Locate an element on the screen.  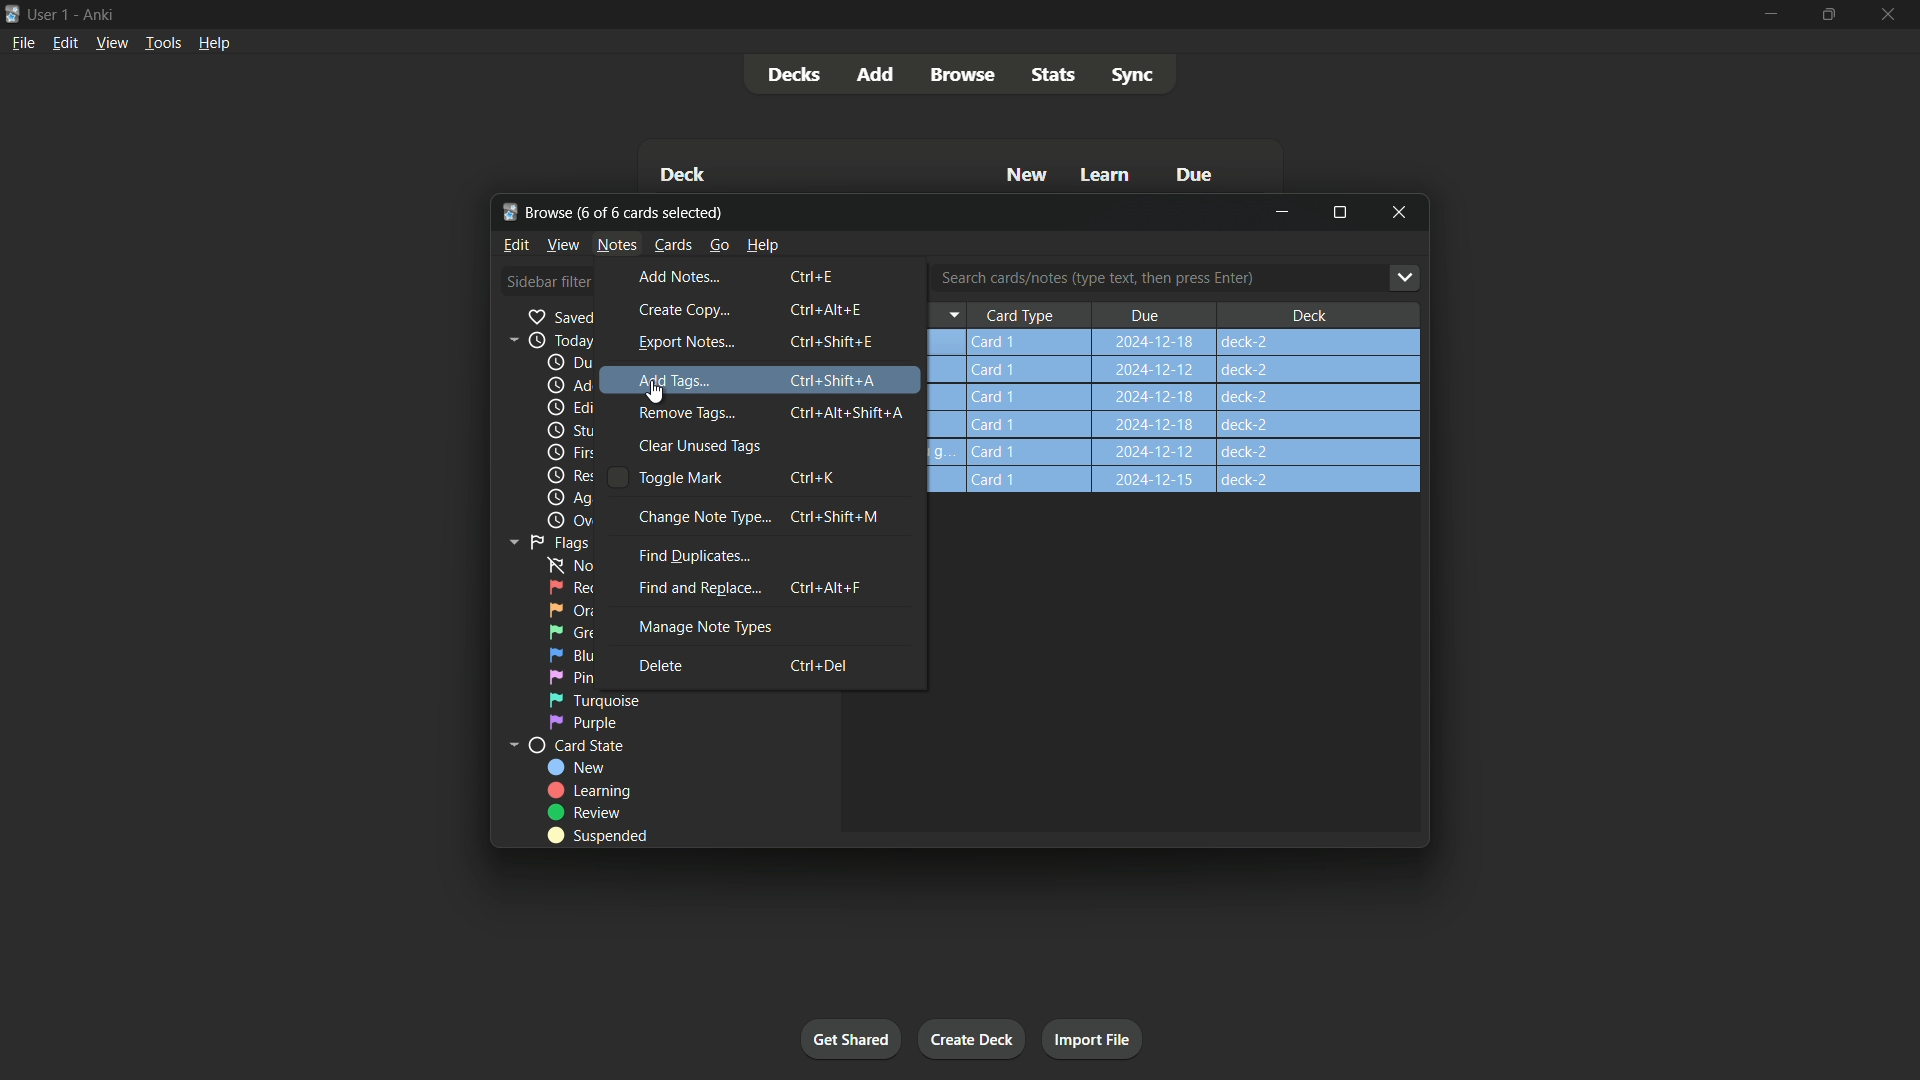
maximize is located at coordinates (1833, 15).